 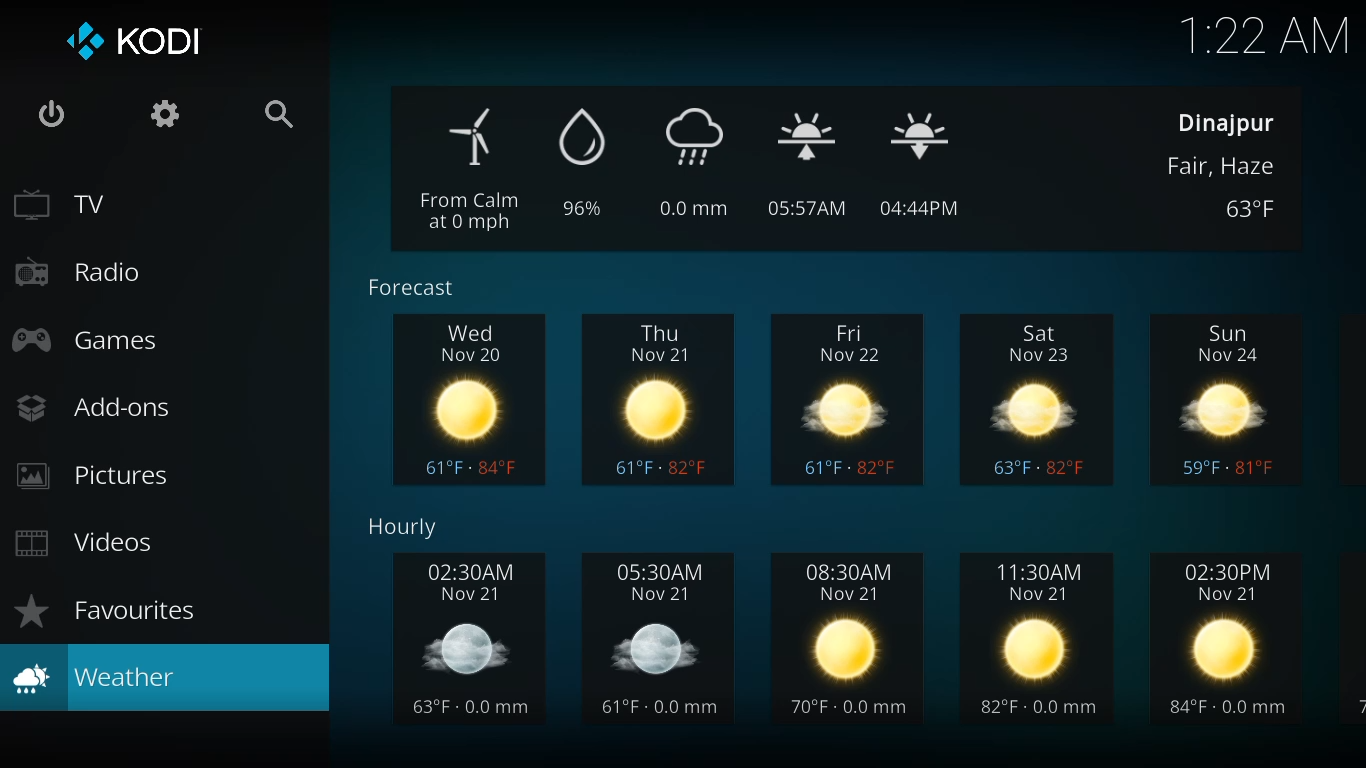 What do you see at coordinates (1042, 641) in the screenshot?
I see `11:30` at bounding box center [1042, 641].